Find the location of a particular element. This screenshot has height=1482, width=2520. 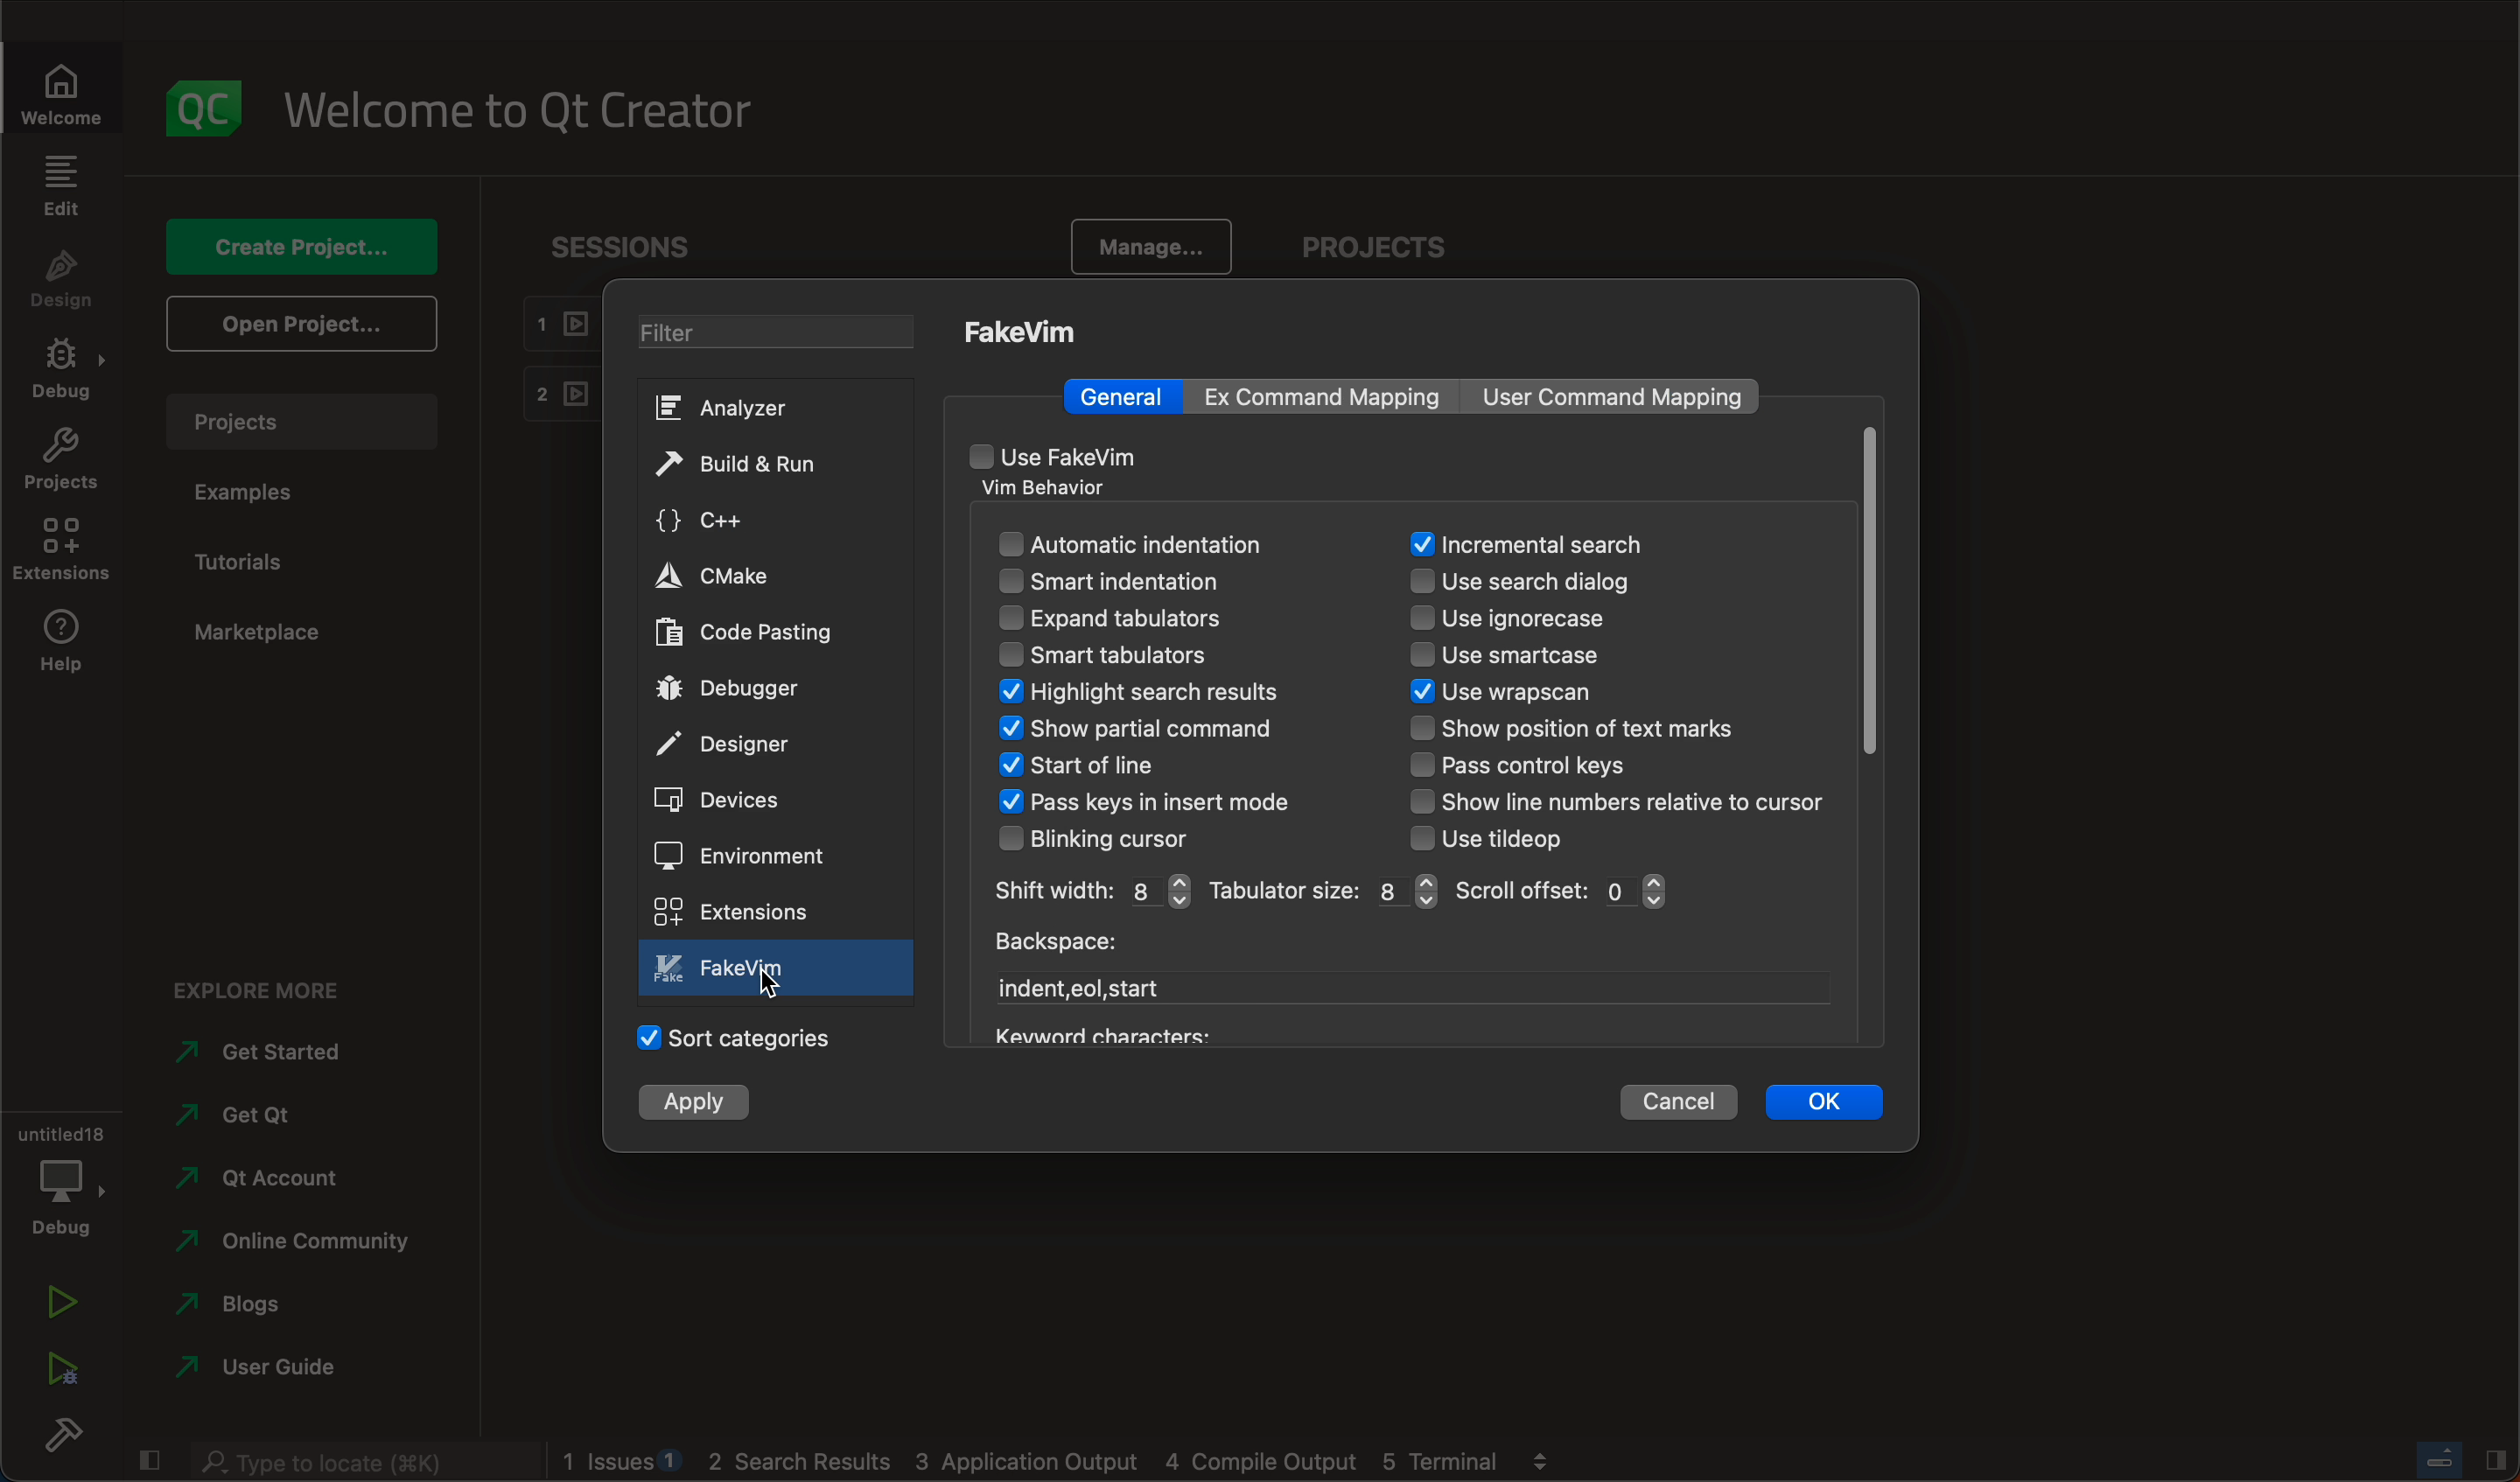

expand is located at coordinates (1153, 621).